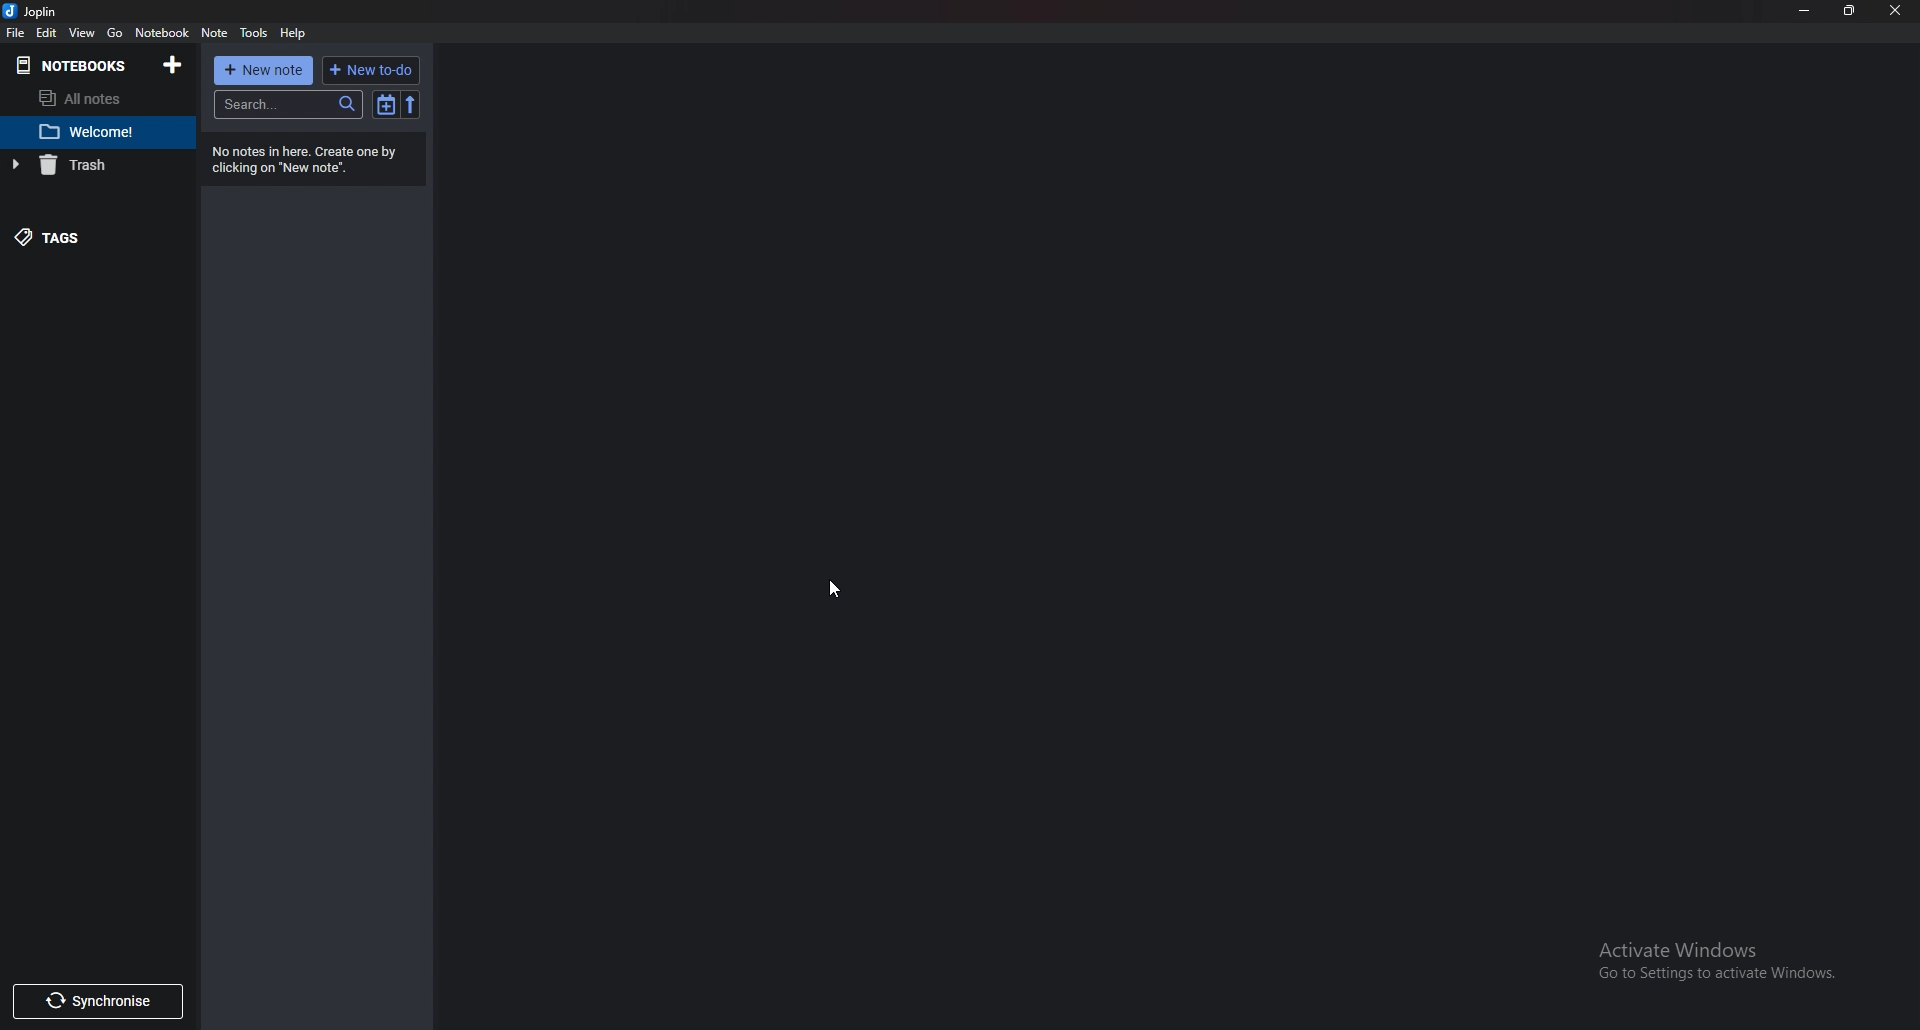 The image size is (1920, 1030). What do you see at coordinates (33, 11) in the screenshot?
I see `joplin` at bounding box center [33, 11].